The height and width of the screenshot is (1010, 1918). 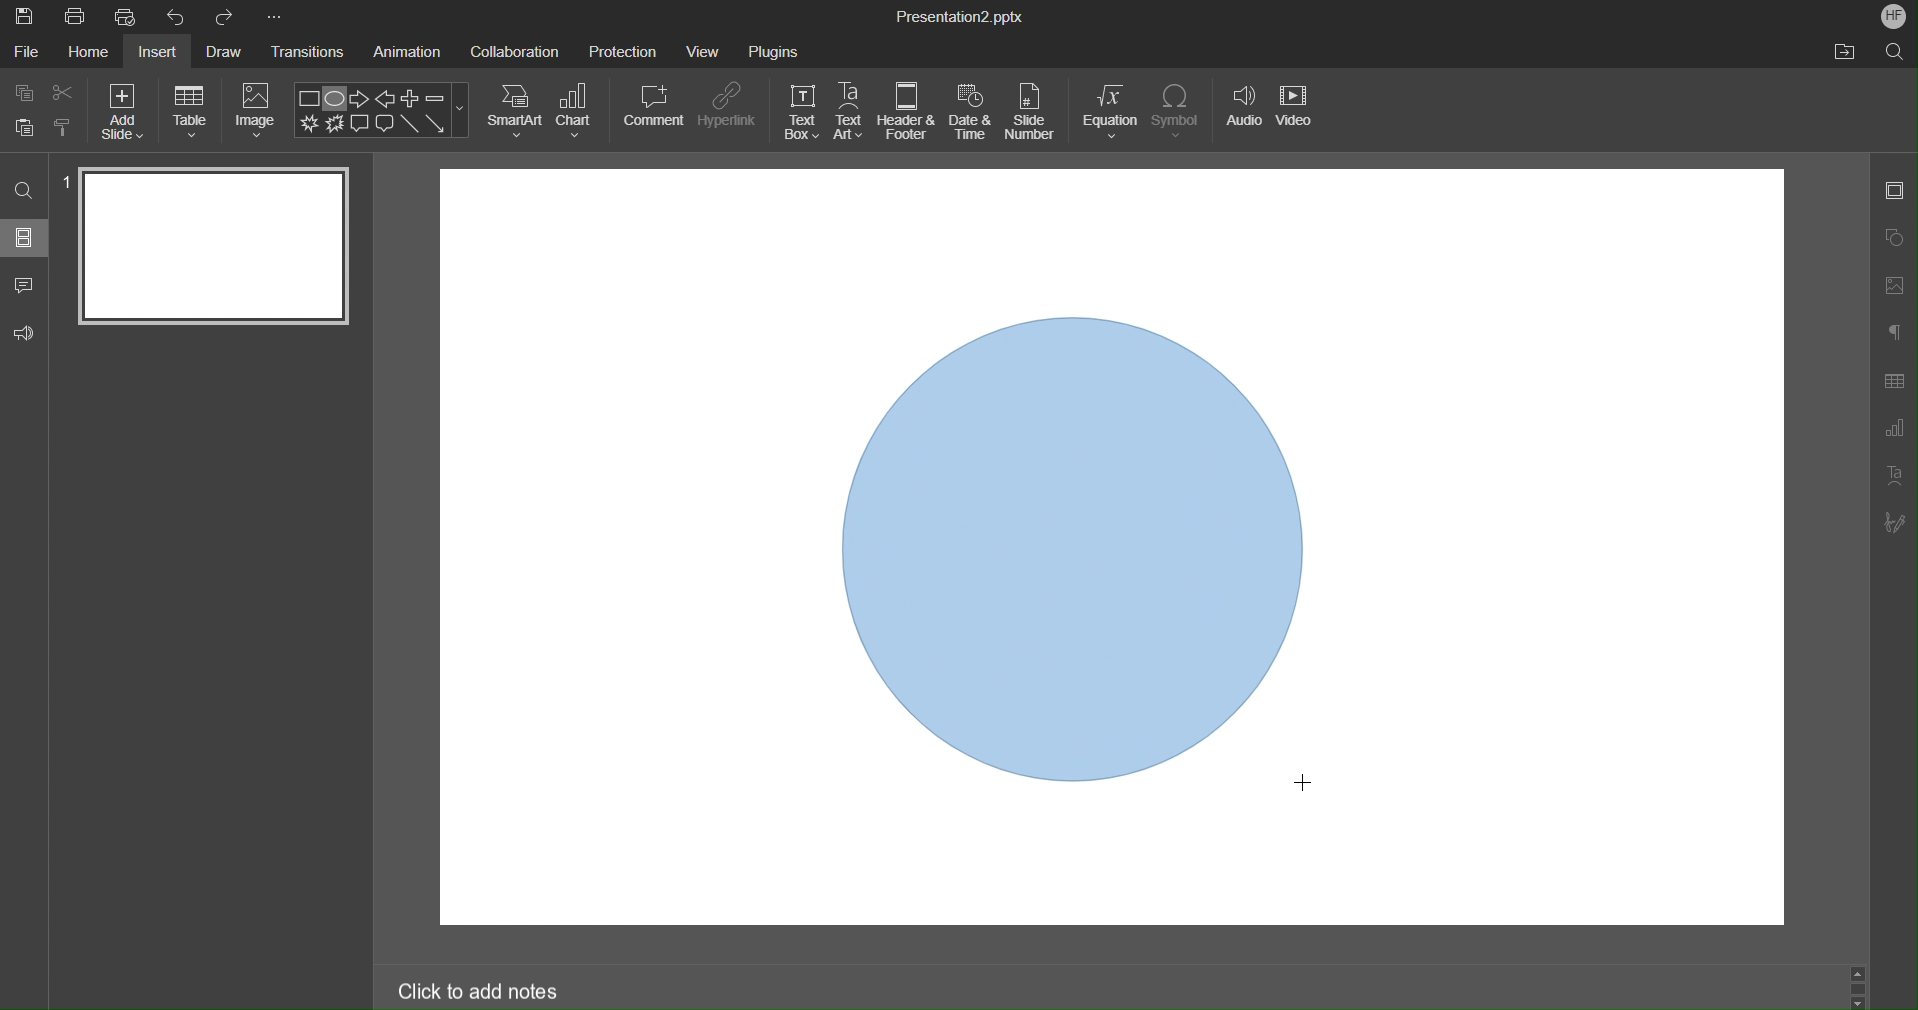 What do you see at coordinates (411, 53) in the screenshot?
I see `Animation` at bounding box center [411, 53].